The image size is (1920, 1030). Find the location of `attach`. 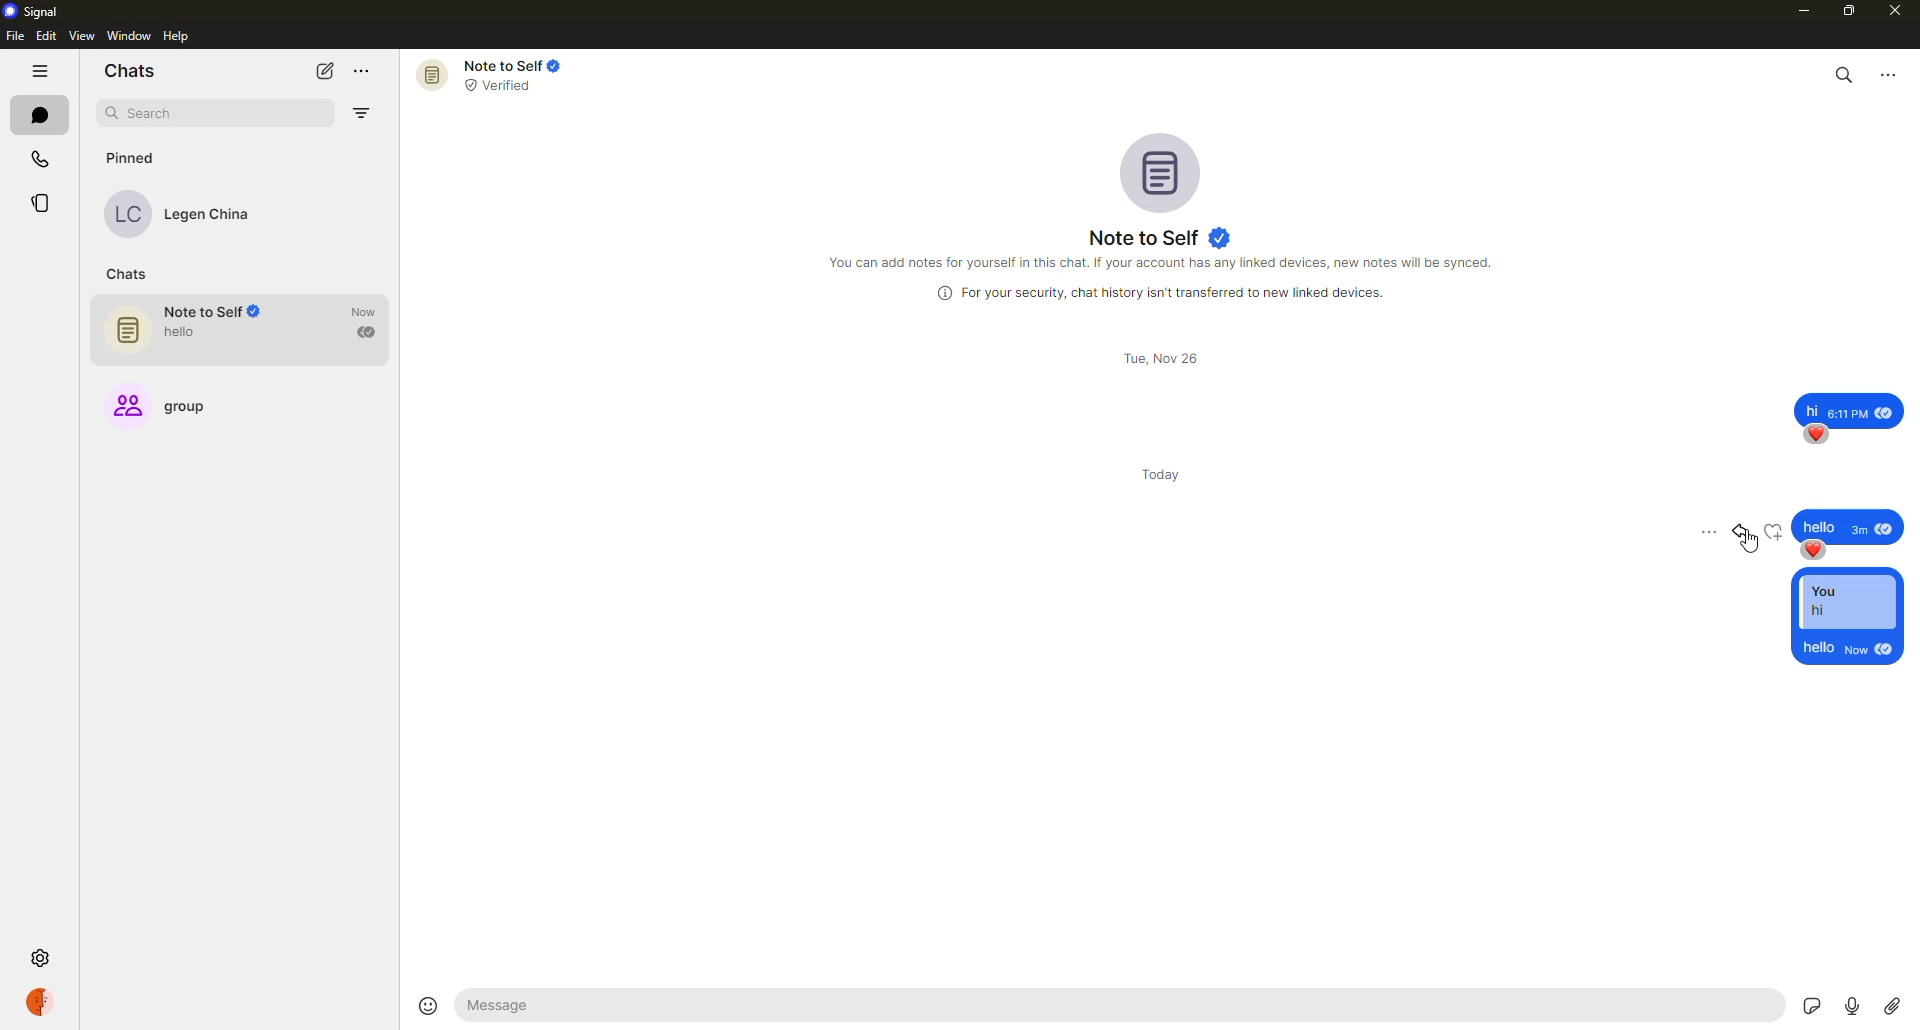

attach is located at coordinates (1894, 1004).